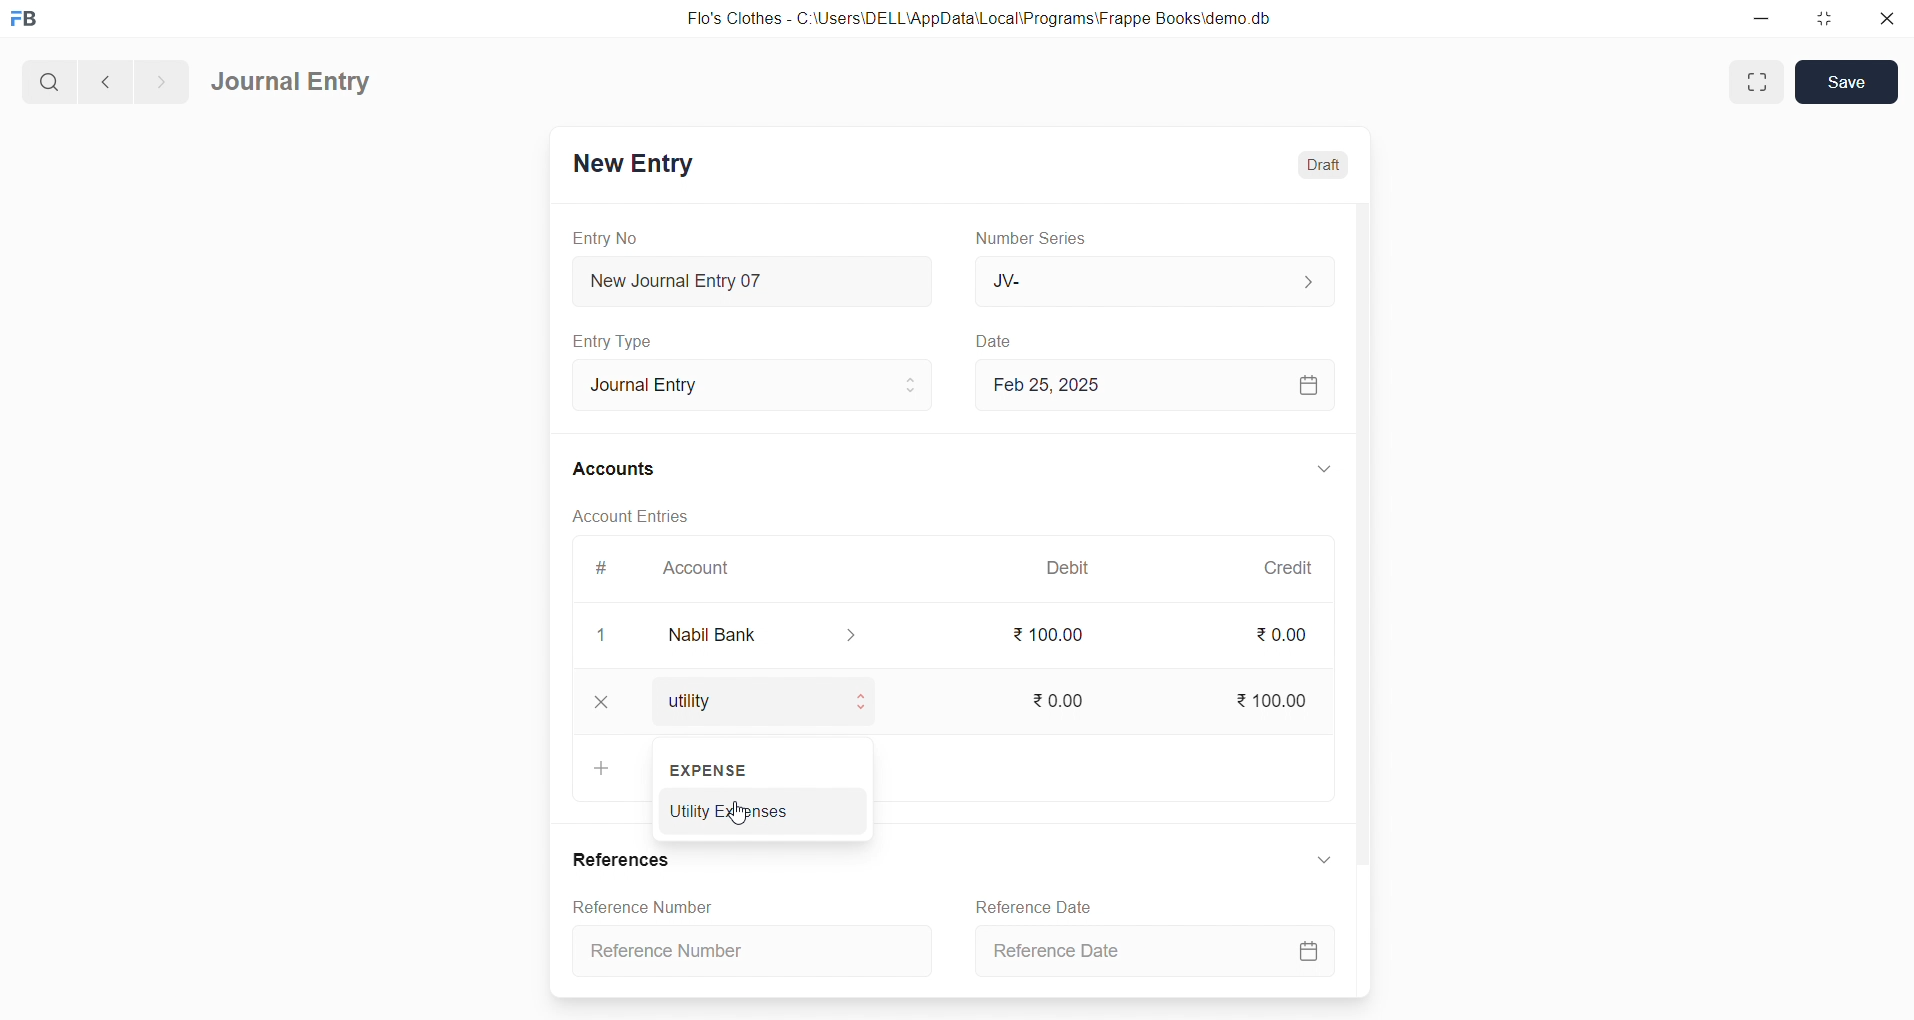 The width and height of the screenshot is (1914, 1020). Describe the element at coordinates (1151, 952) in the screenshot. I see `Reference Date` at that location.